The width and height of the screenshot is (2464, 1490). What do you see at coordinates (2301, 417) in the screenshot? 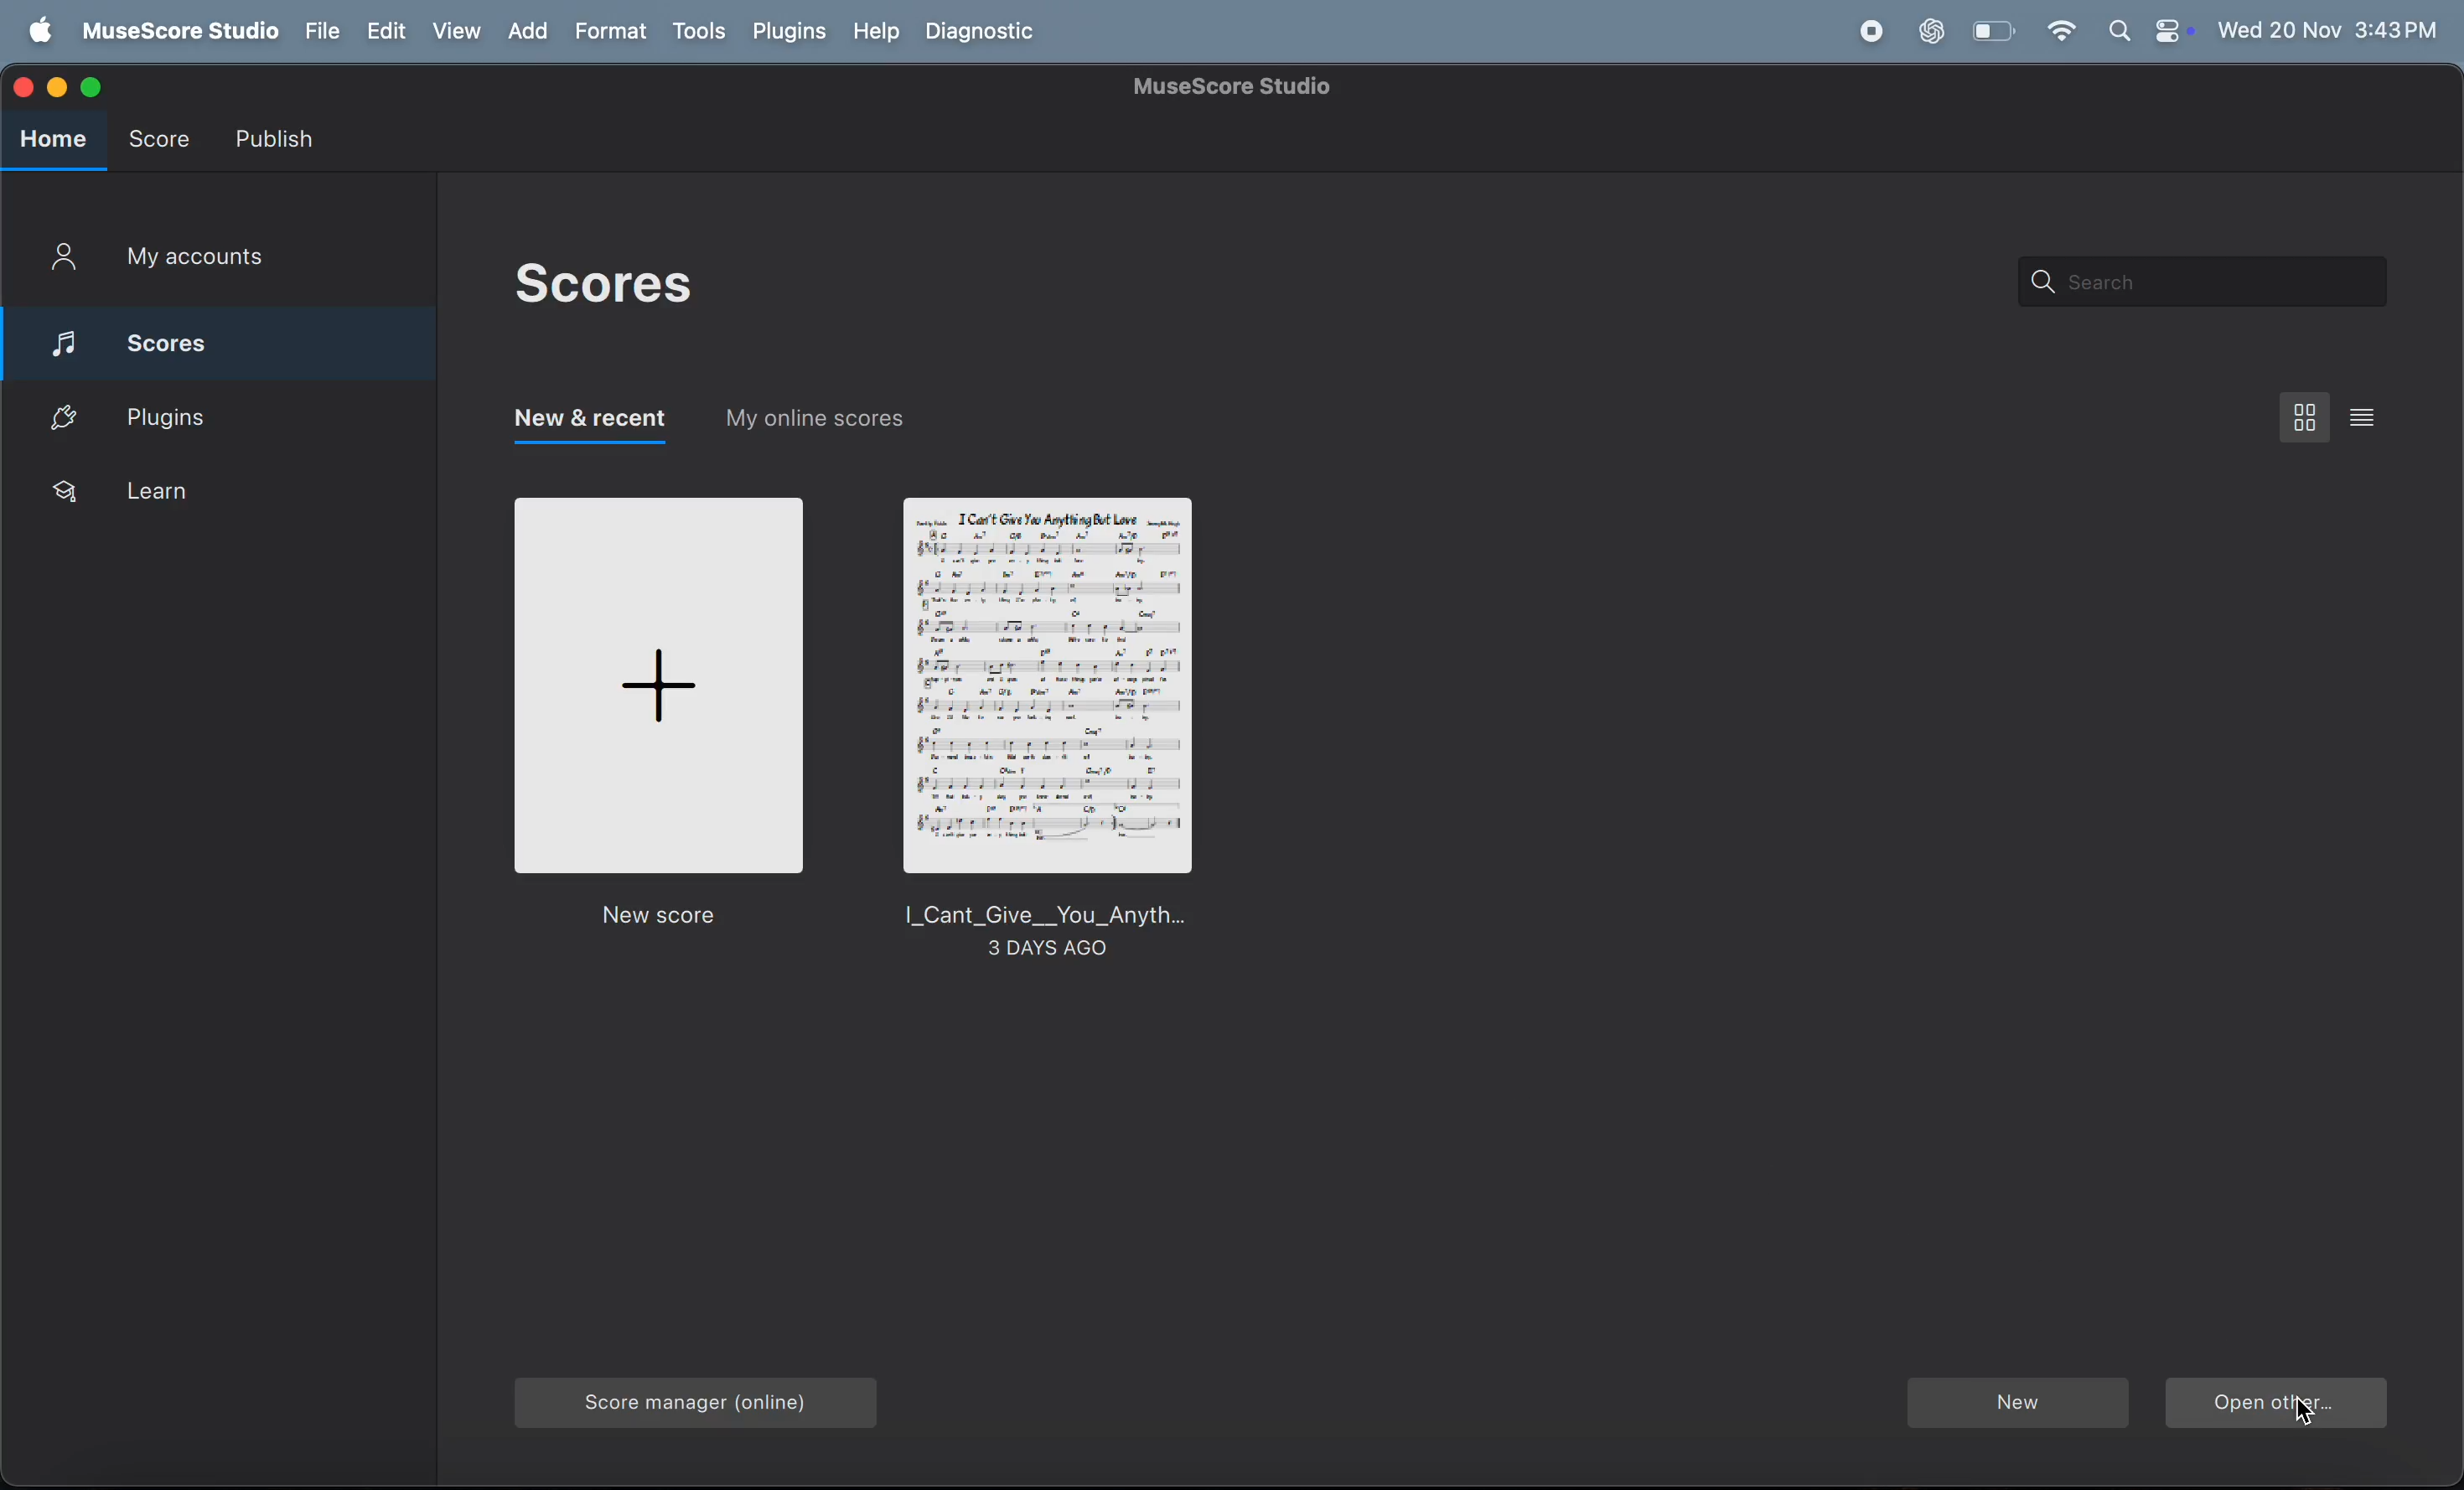
I see `box view` at bounding box center [2301, 417].